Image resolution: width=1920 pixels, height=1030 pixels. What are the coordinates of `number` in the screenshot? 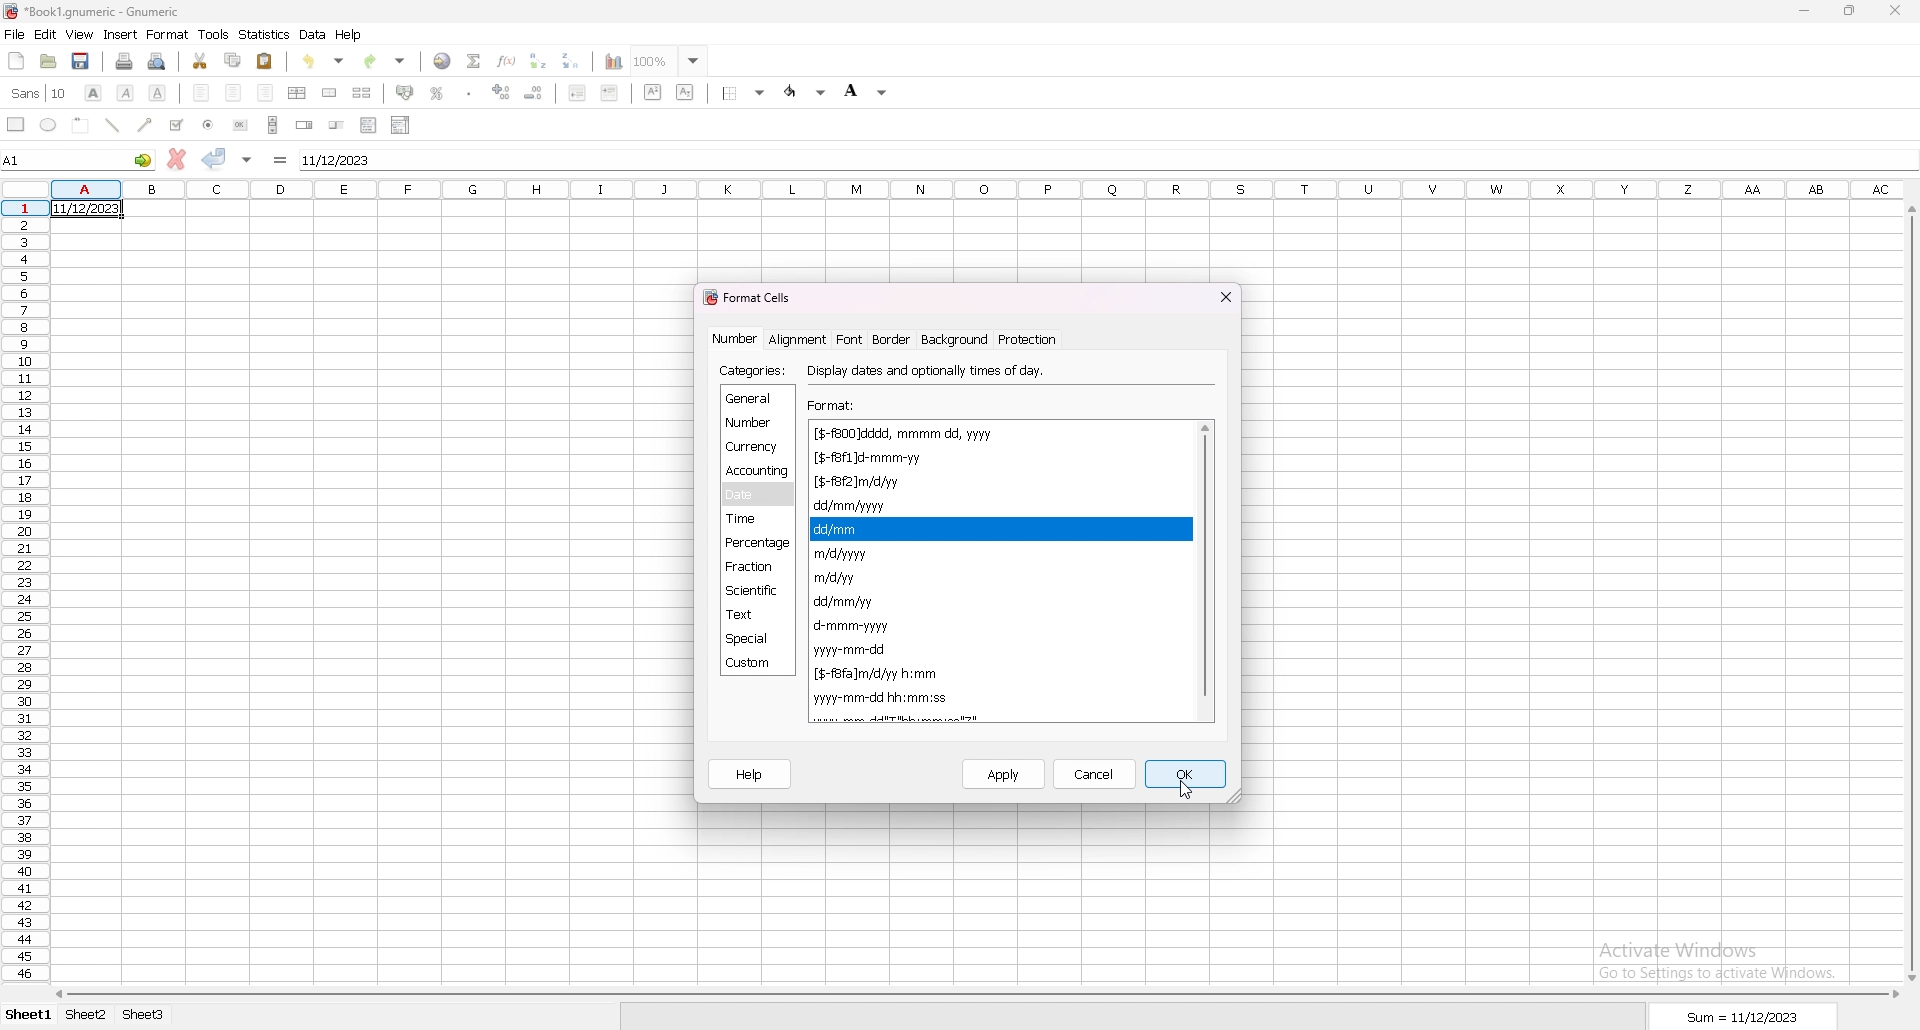 It's located at (750, 421).